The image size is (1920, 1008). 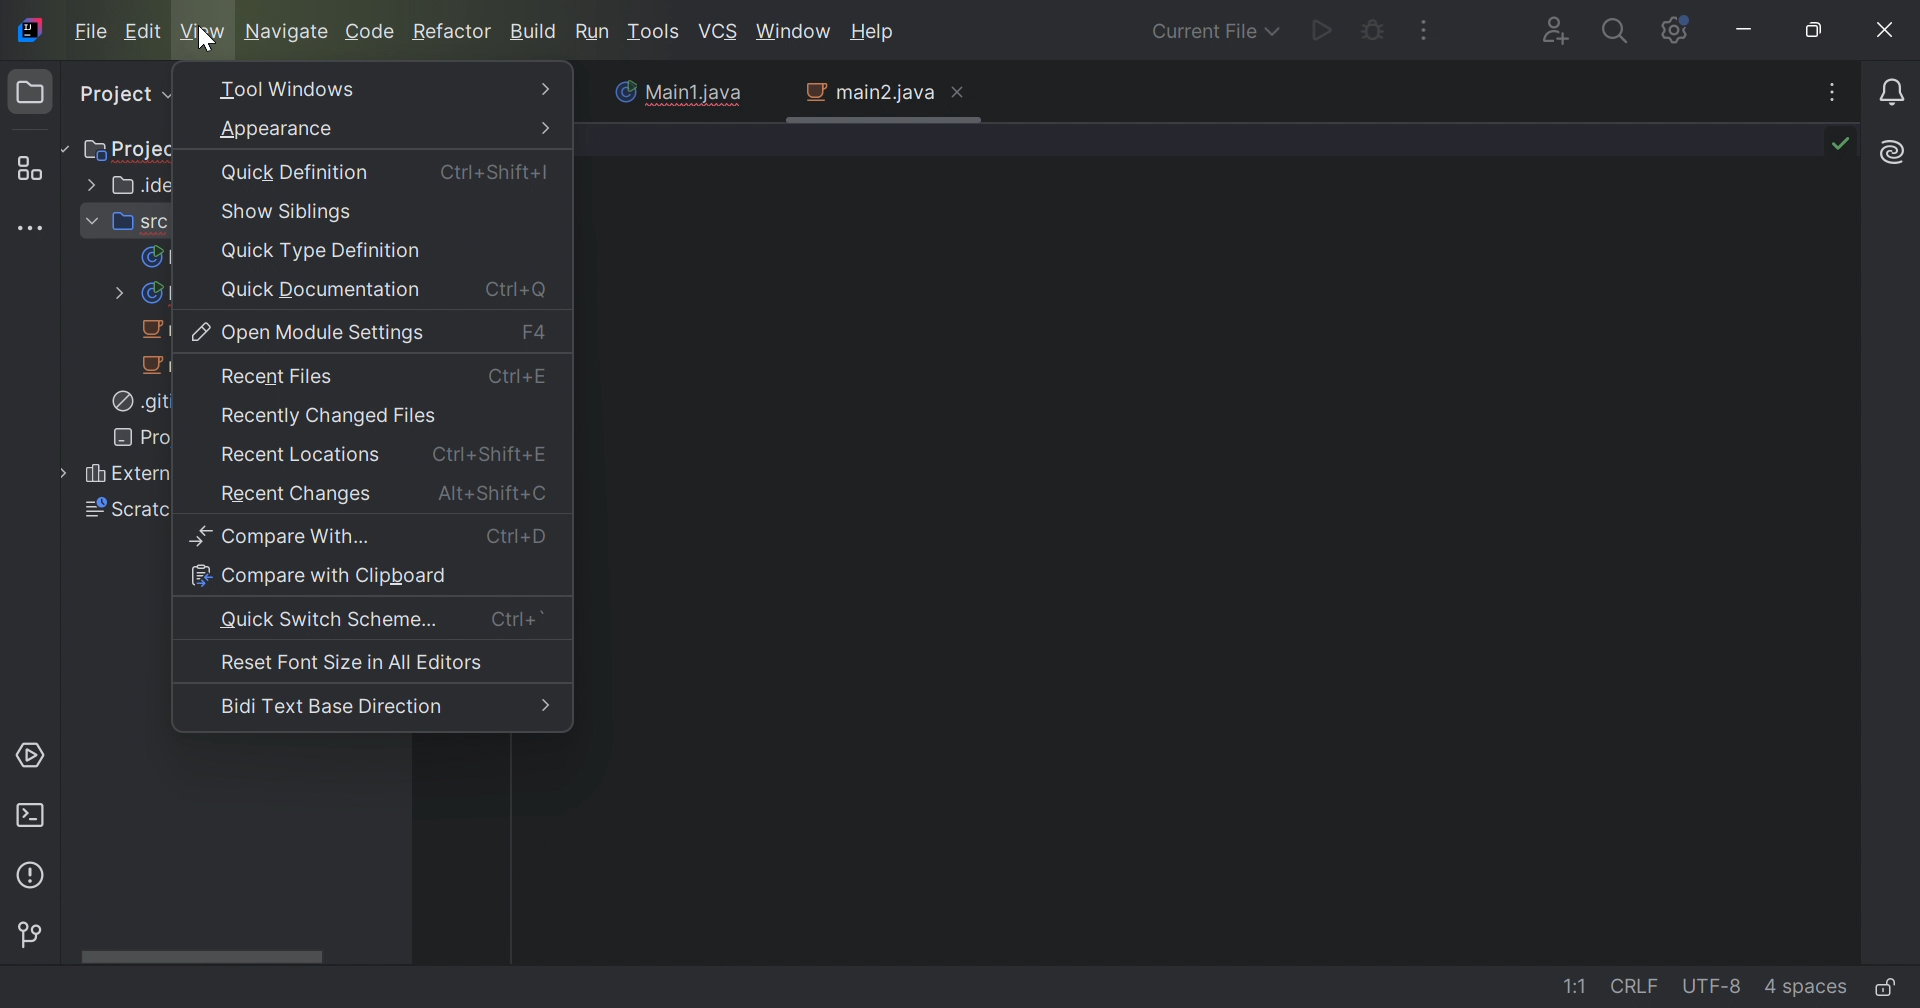 What do you see at coordinates (288, 212) in the screenshot?
I see `Show Siblings` at bounding box center [288, 212].